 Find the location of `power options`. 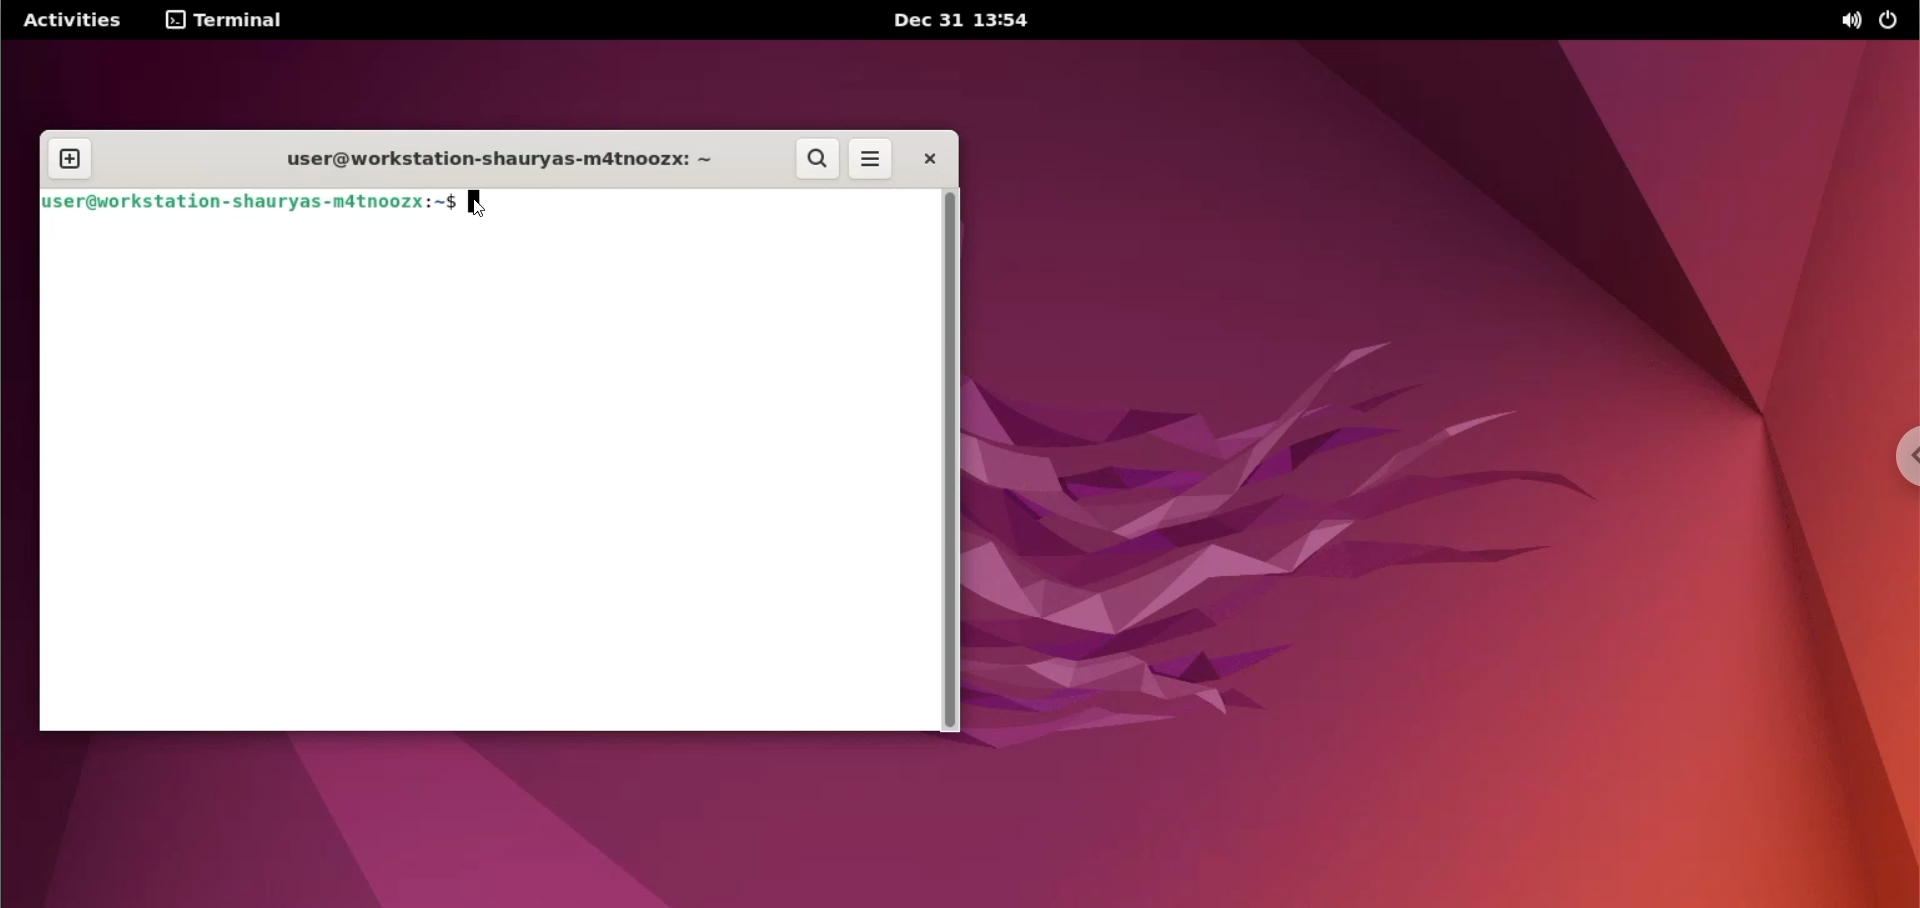

power options is located at coordinates (1894, 18).